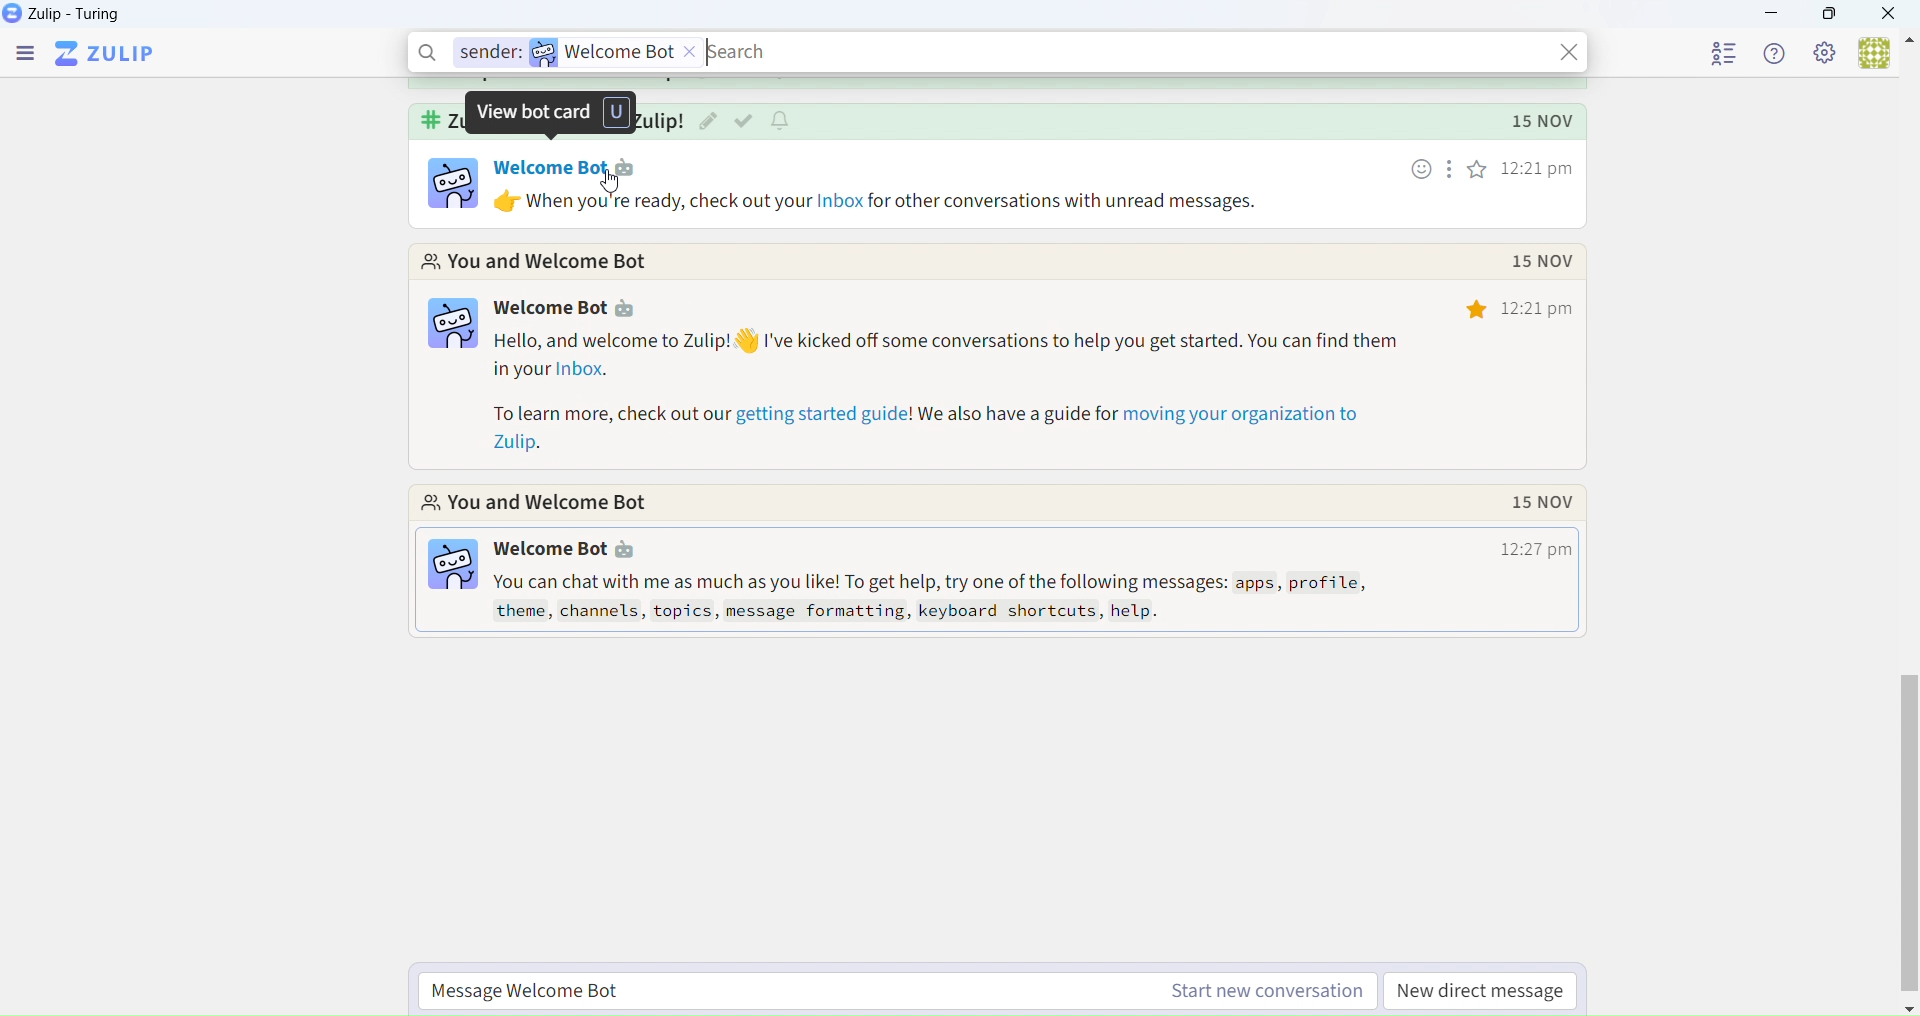 This screenshot has width=1920, height=1016. I want to click on Zulip, so click(105, 57).